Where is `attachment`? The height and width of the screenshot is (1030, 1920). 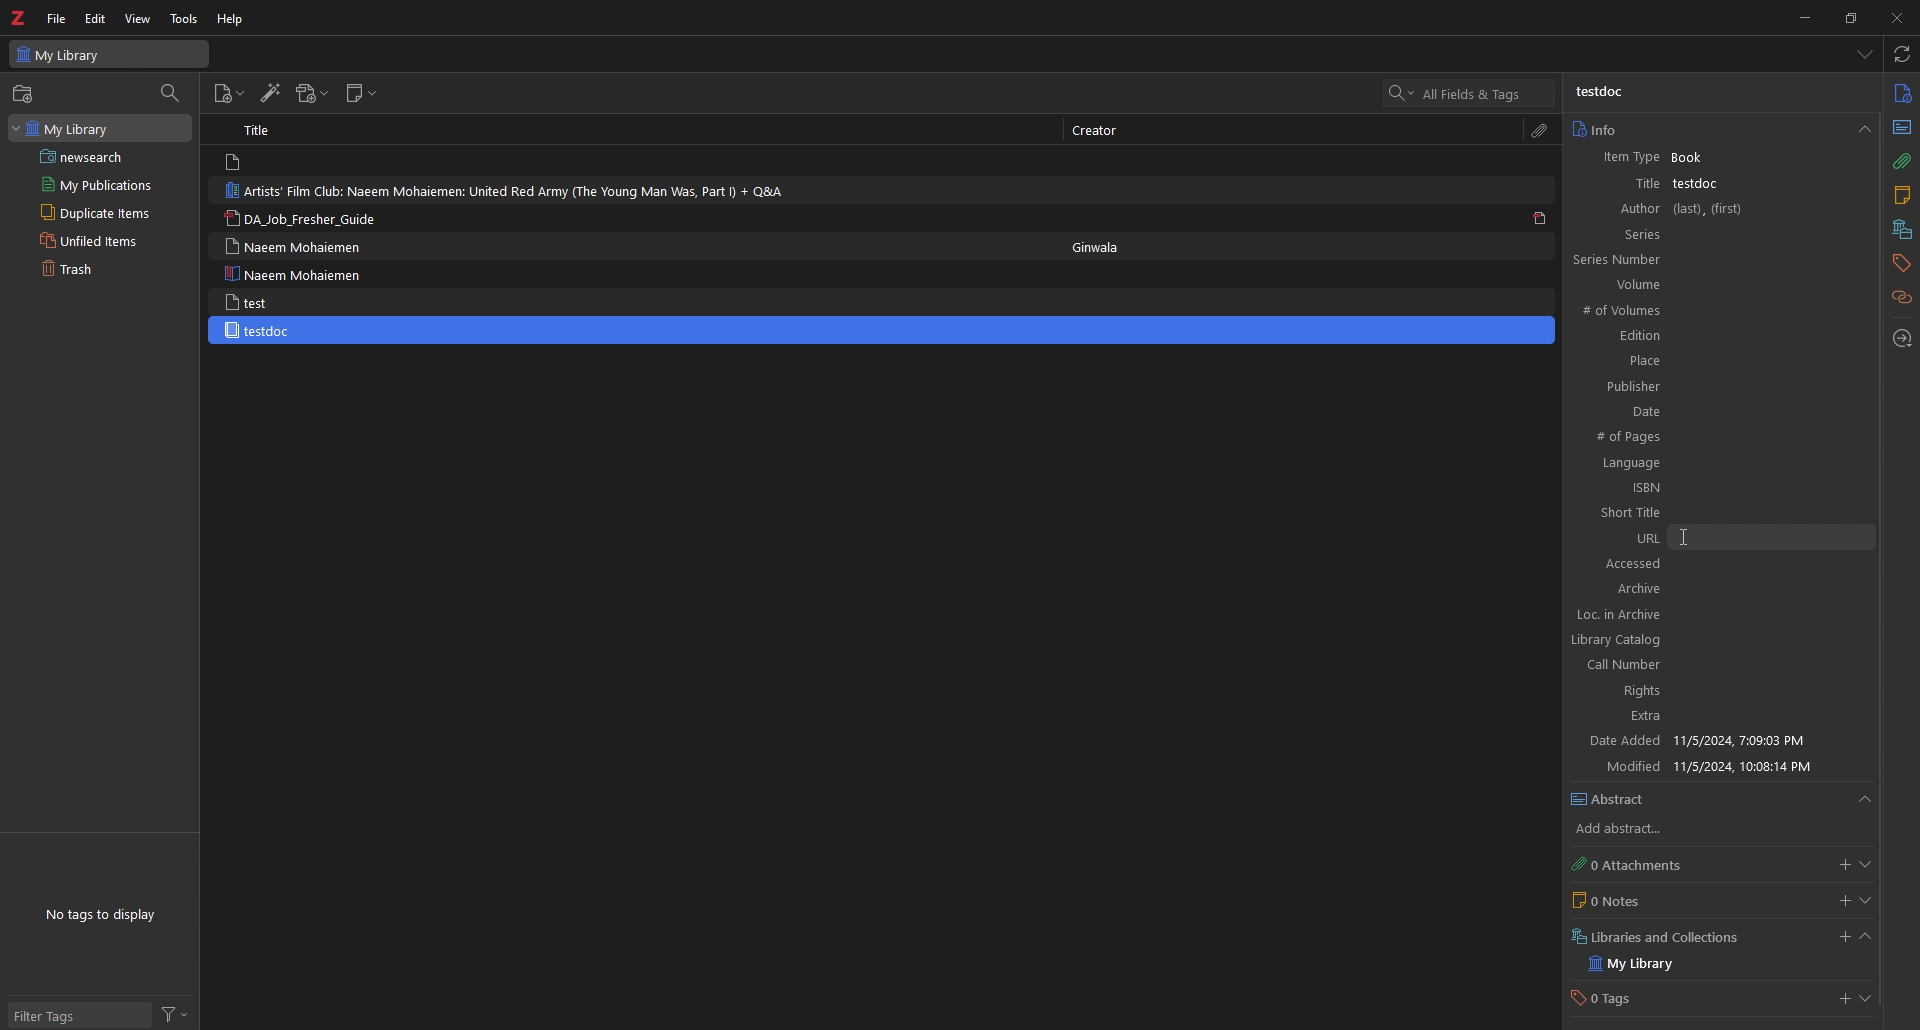
attachment is located at coordinates (1540, 132).